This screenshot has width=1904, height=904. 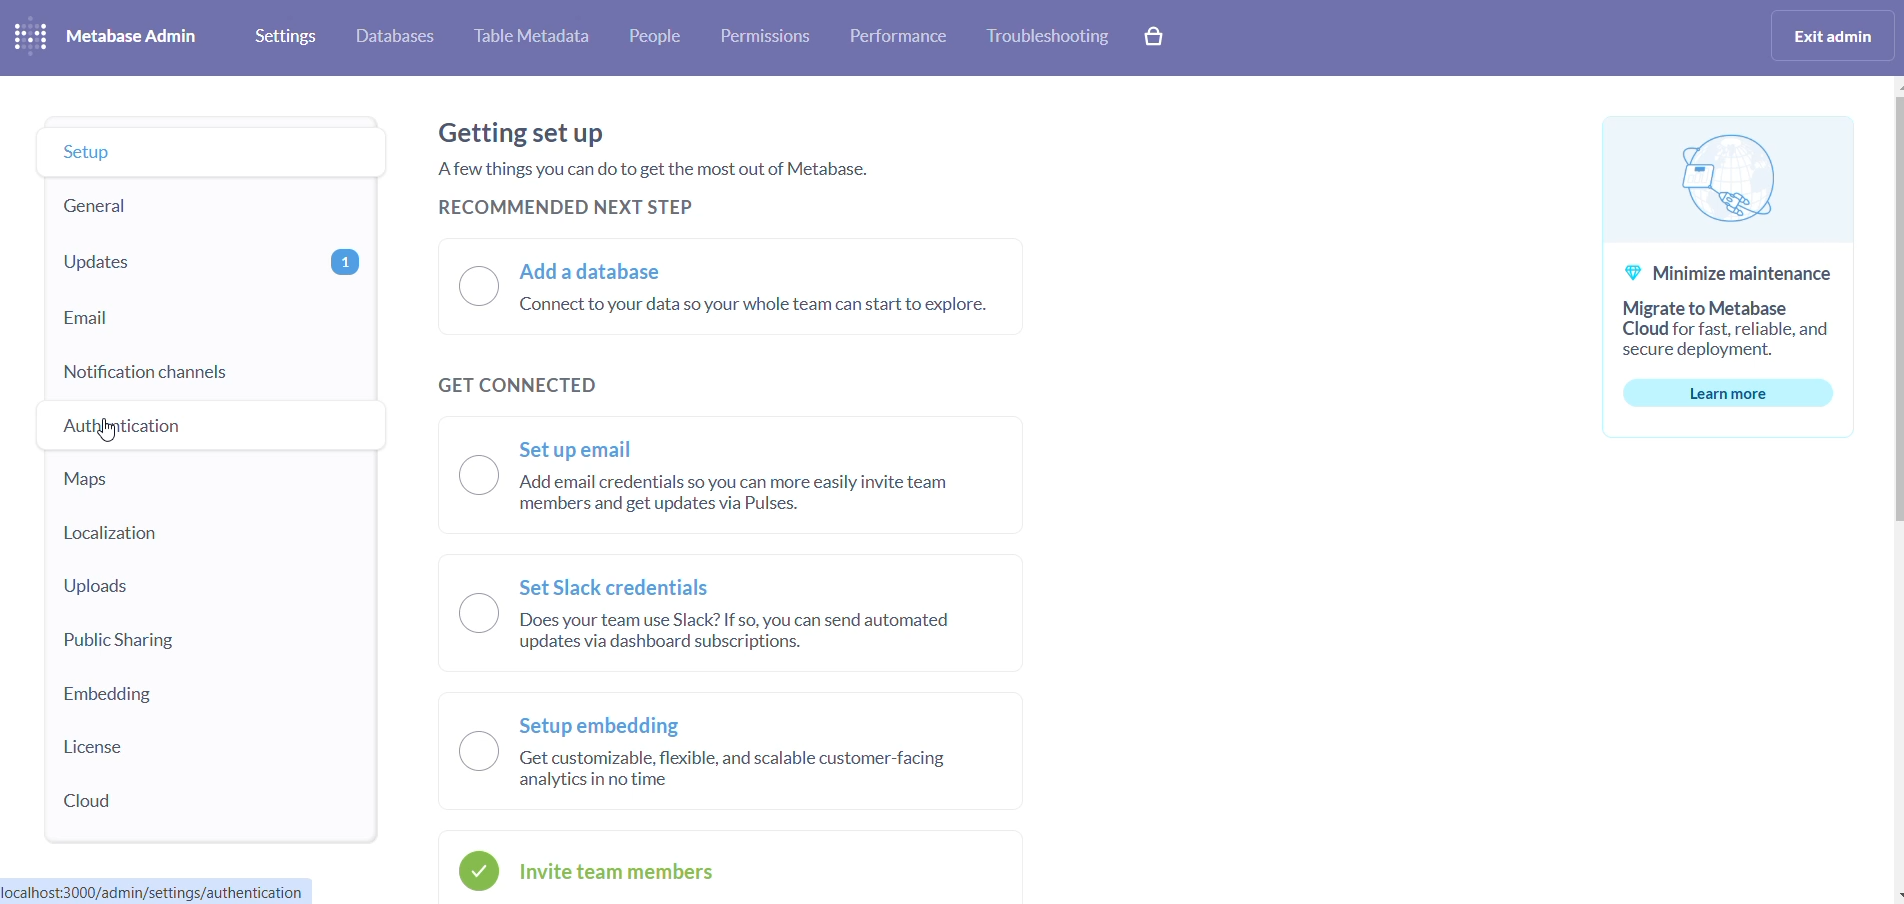 What do you see at coordinates (724, 292) in the screenshot?
I see `a) Add a database
“Connect to your data so your whole team can start to explore.` at bounding box center [724, 292].